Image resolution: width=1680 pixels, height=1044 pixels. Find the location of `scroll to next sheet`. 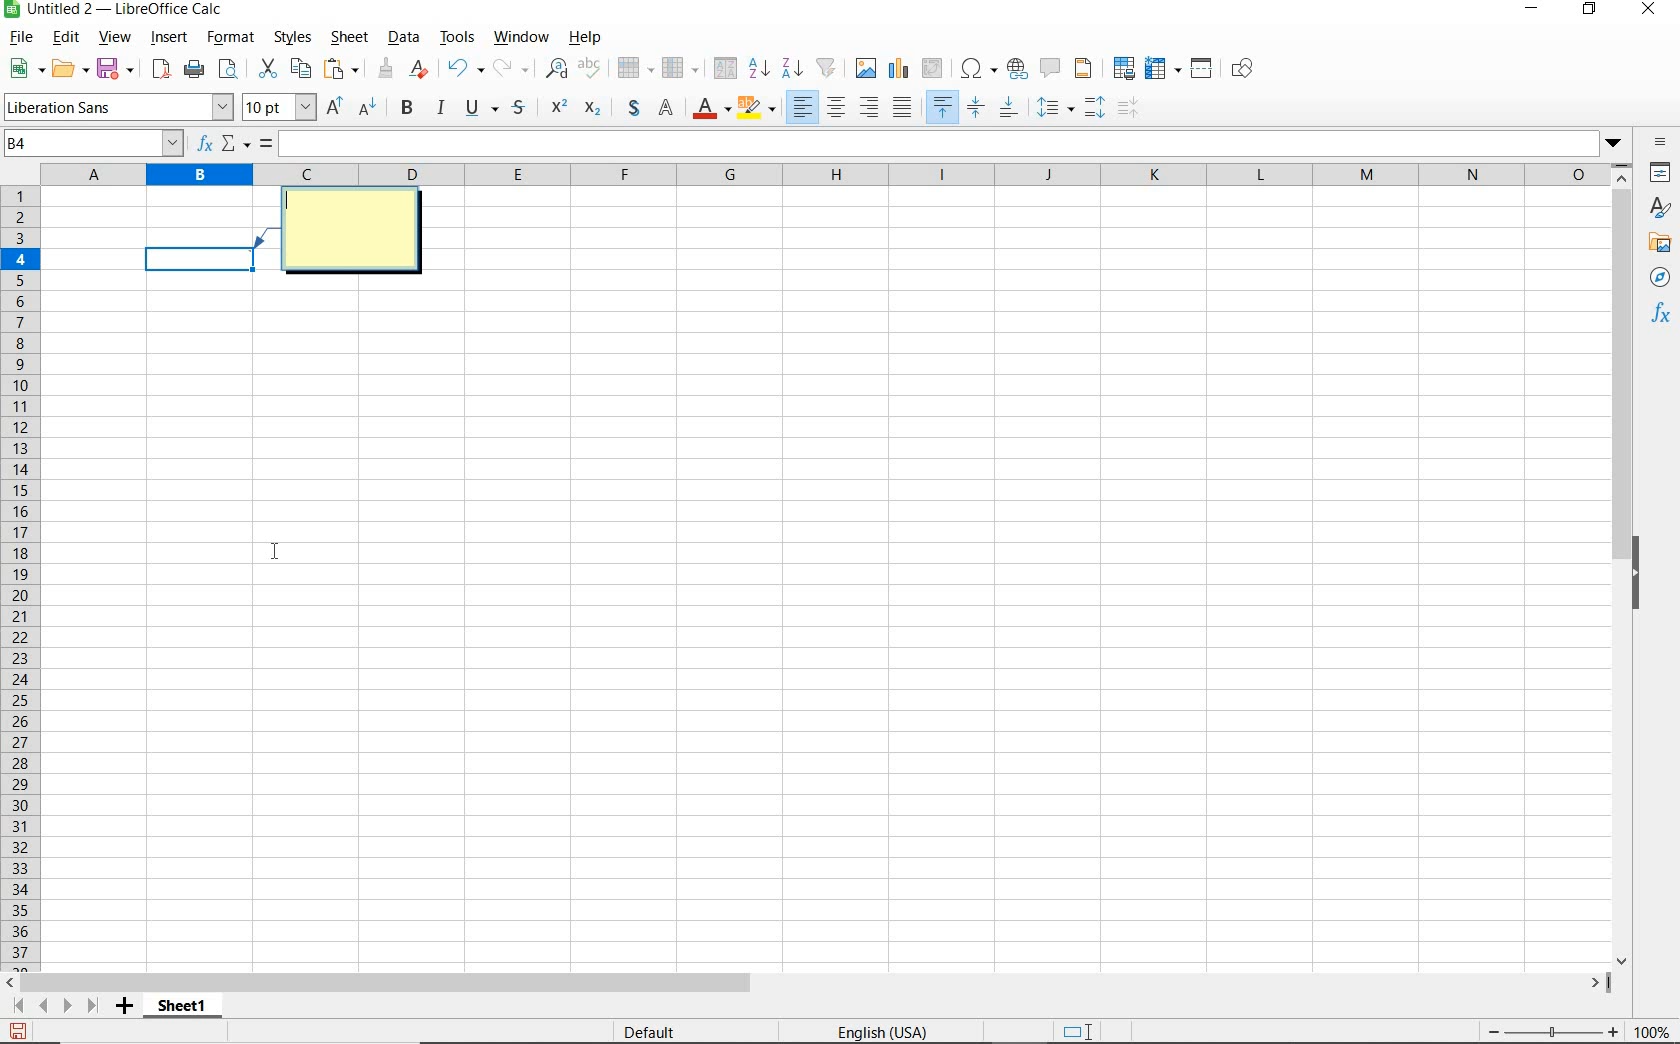

scroll to next sheet is located at coordinates (54, 1008).